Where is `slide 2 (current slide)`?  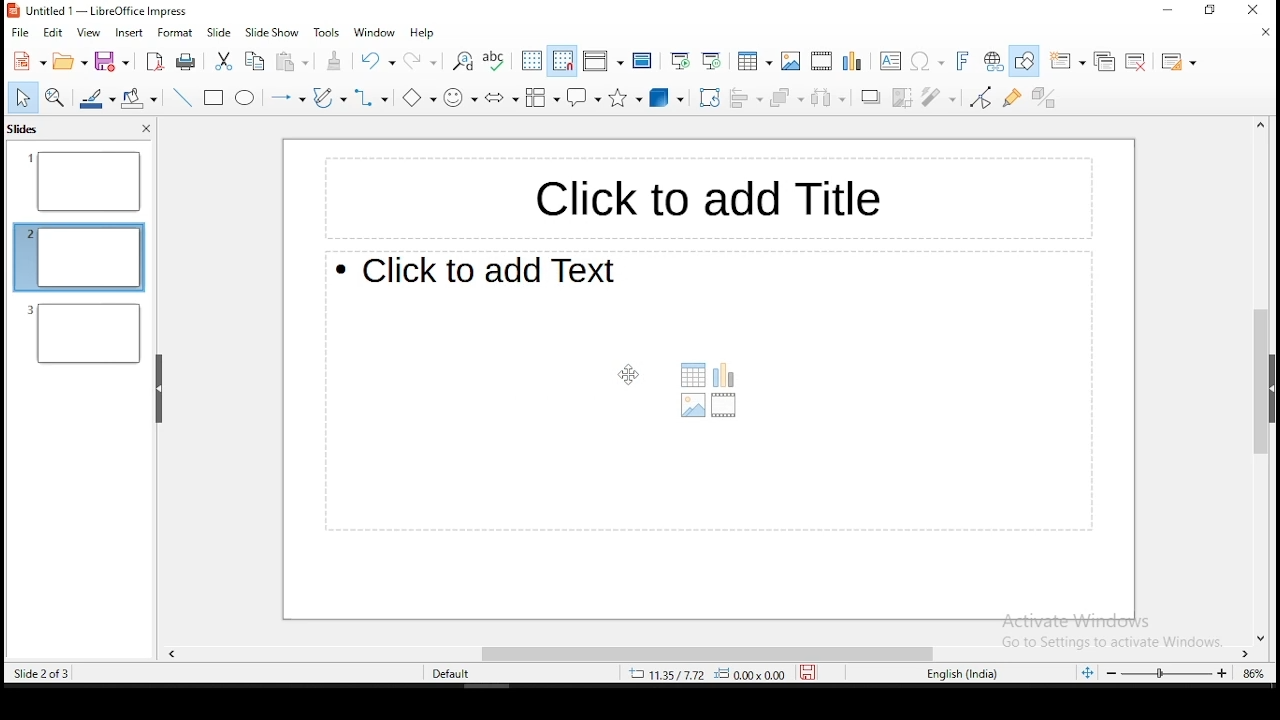
slide 2 (current slide) is located at coordinates (79, 255).